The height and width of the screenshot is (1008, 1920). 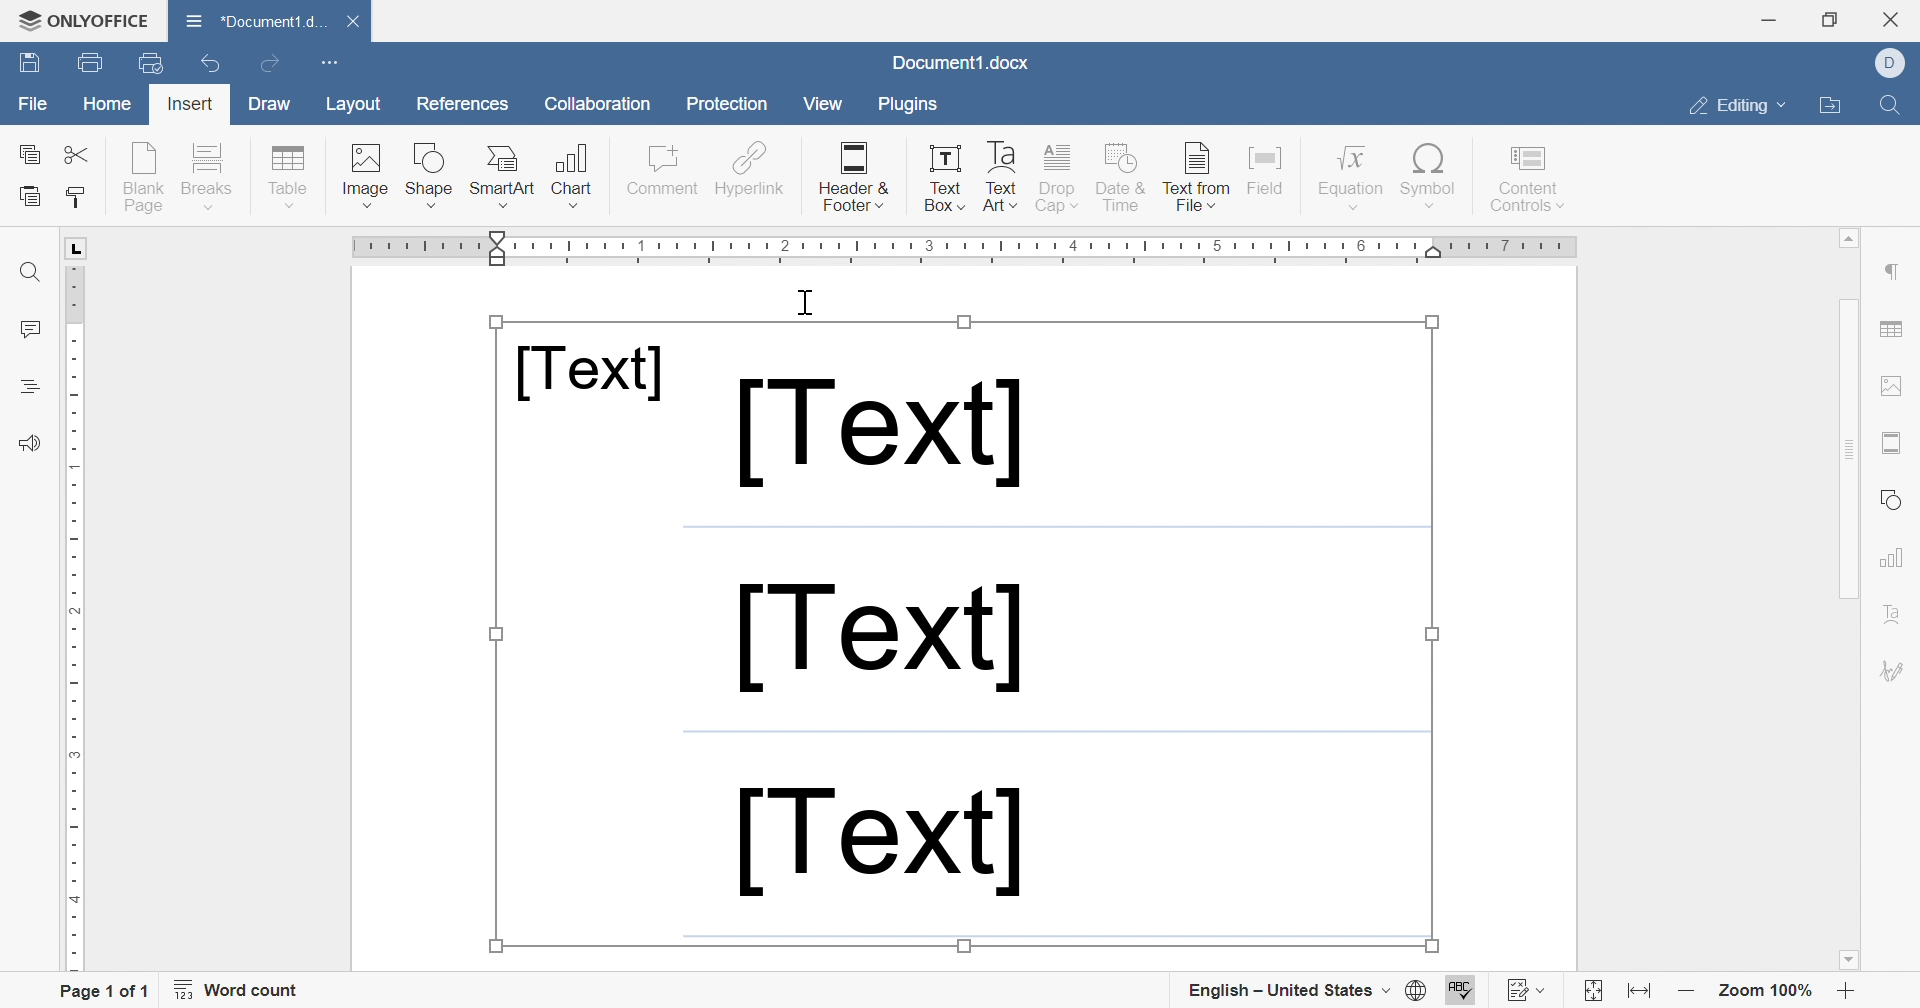 I want to click on Customize Quick Access Toolbar, so click(x=325, y=64).